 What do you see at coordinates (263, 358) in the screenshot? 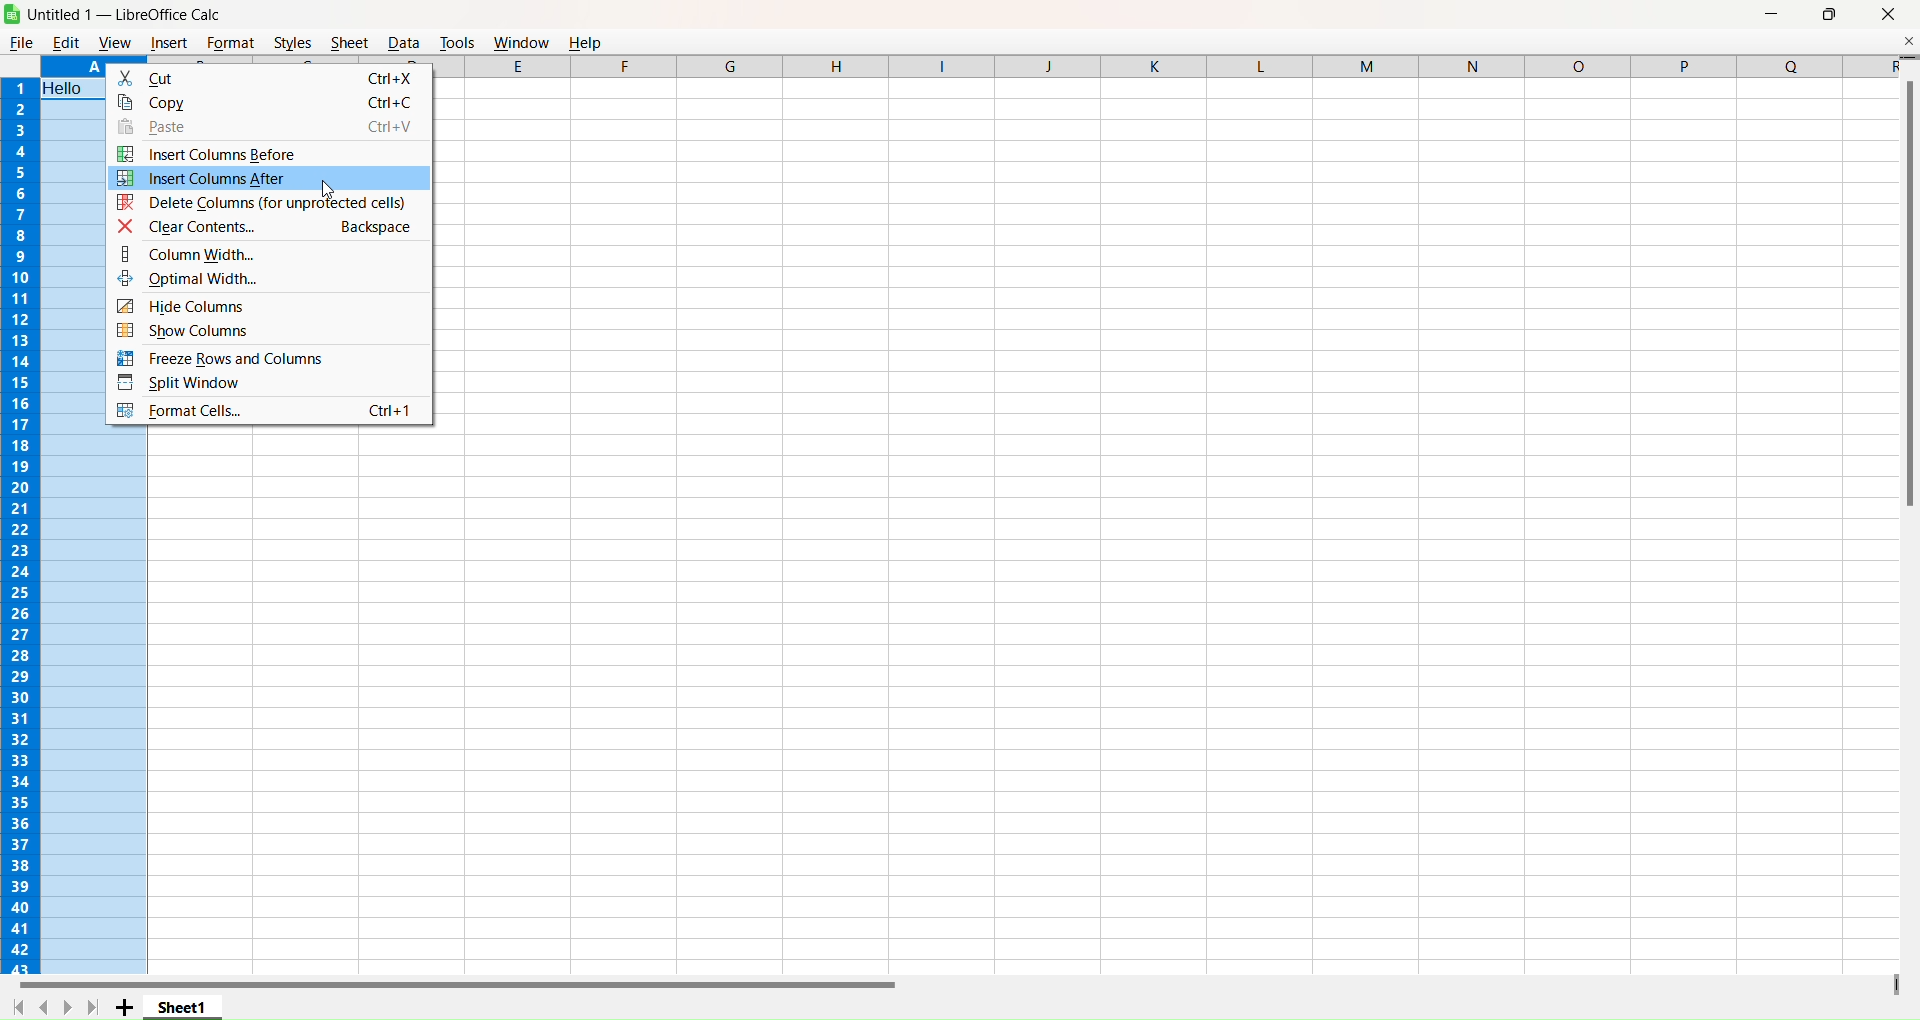
I see `Freeze Rows and Columns` at bounding box center [263, 358].